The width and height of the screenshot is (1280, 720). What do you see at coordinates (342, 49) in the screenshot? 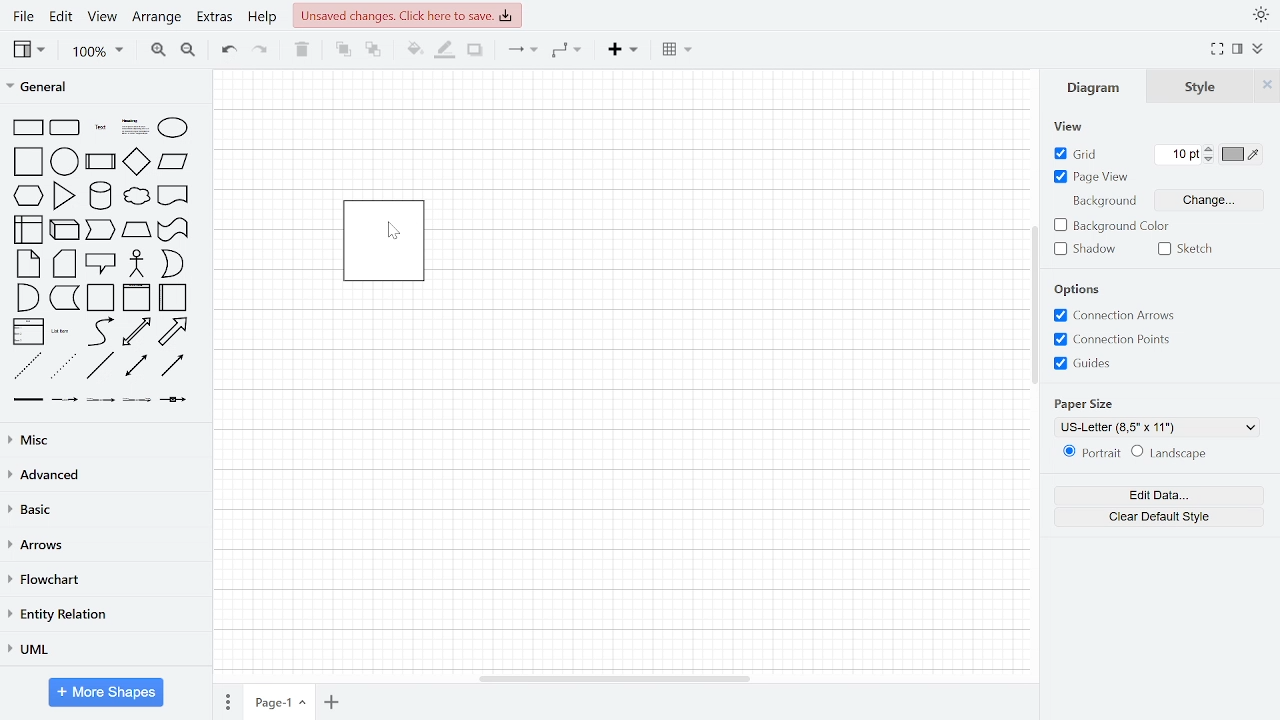
I see `to front` at bounding box center [342, 49].